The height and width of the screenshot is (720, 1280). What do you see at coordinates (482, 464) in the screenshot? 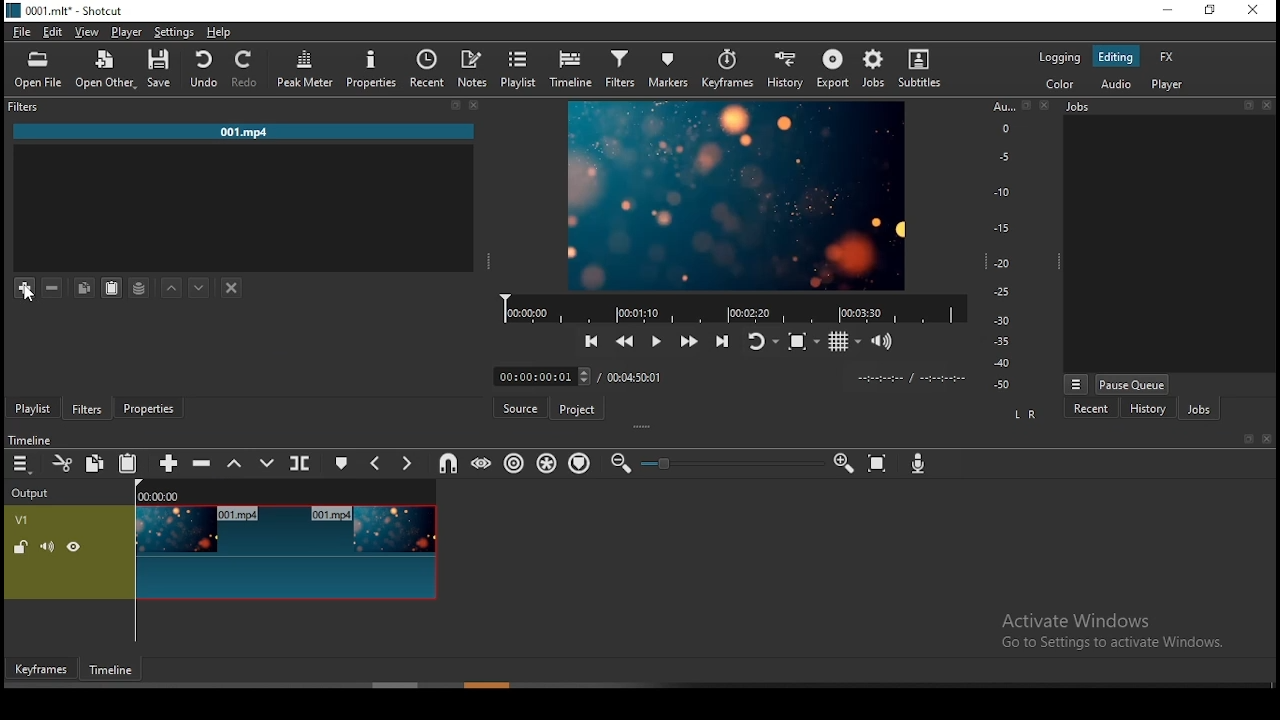
I see `scrub while dragging` at bounding box center [482, 464].